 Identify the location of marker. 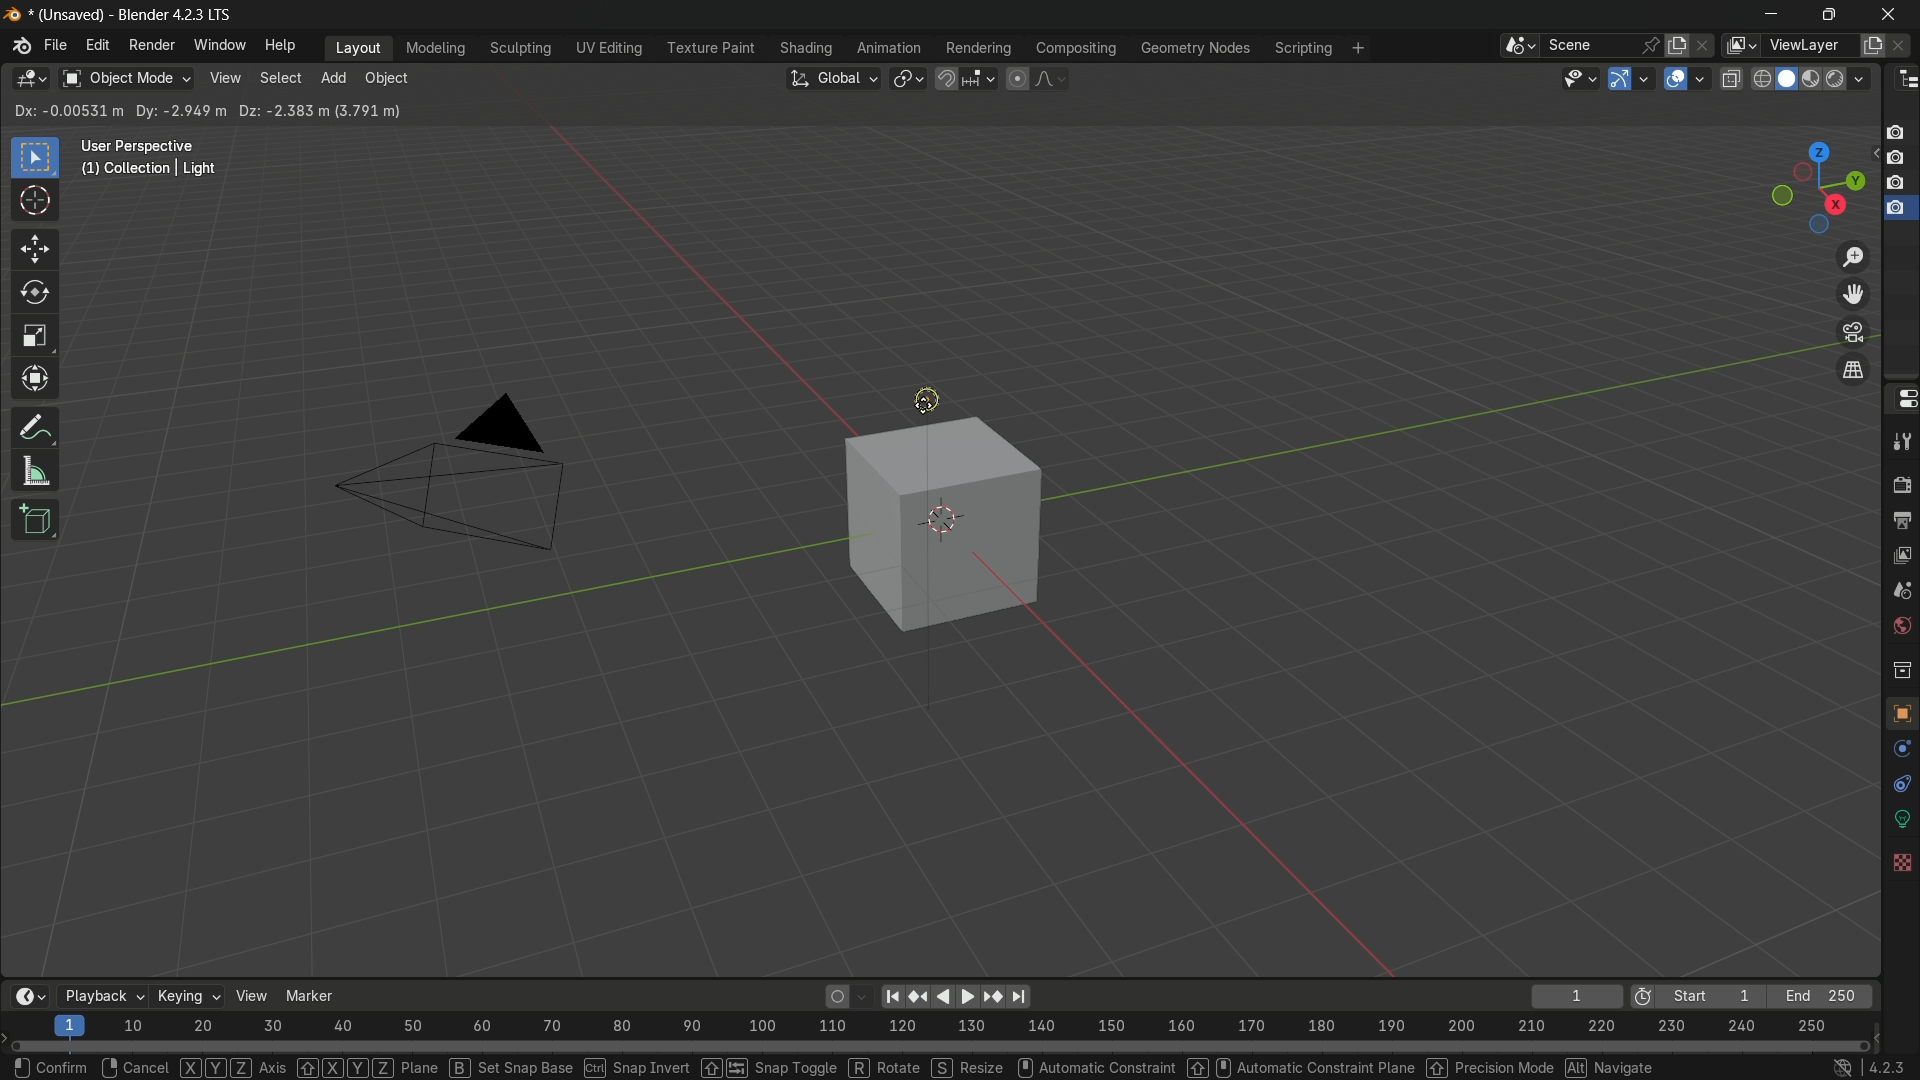
(310, 995).